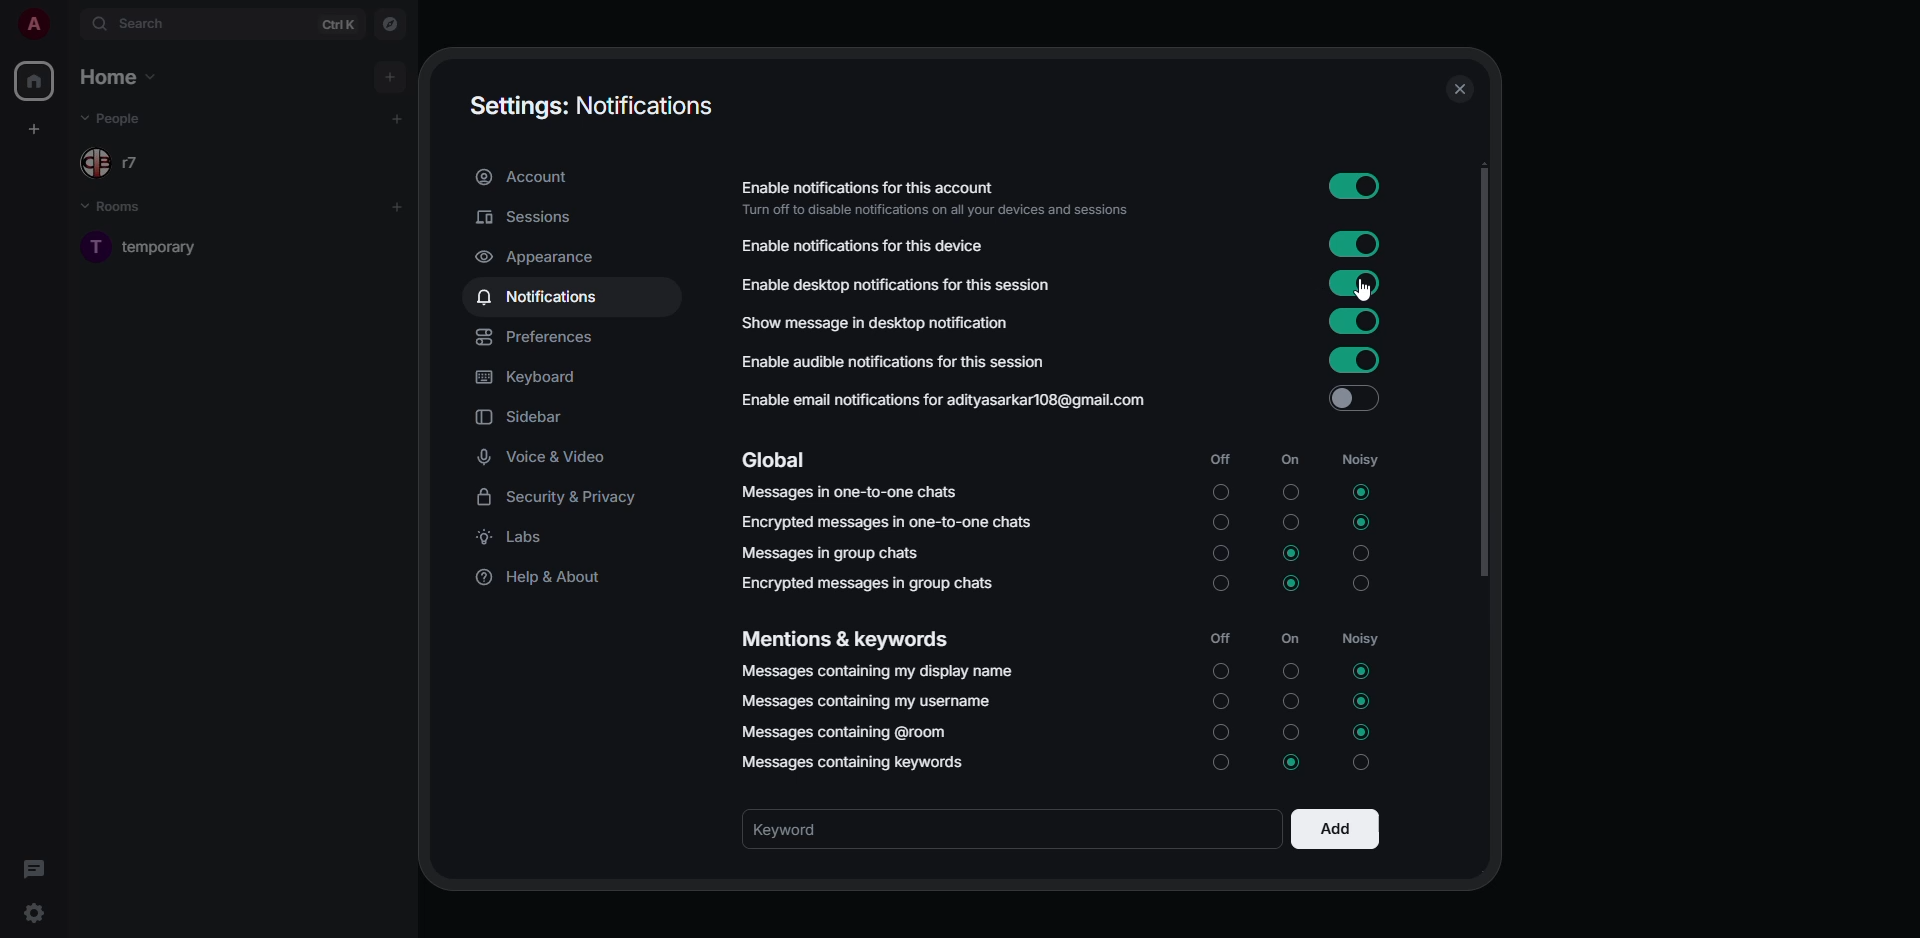 The width and height of the screenshot is (1920, 938). I want to click on add, so click(388, 75).